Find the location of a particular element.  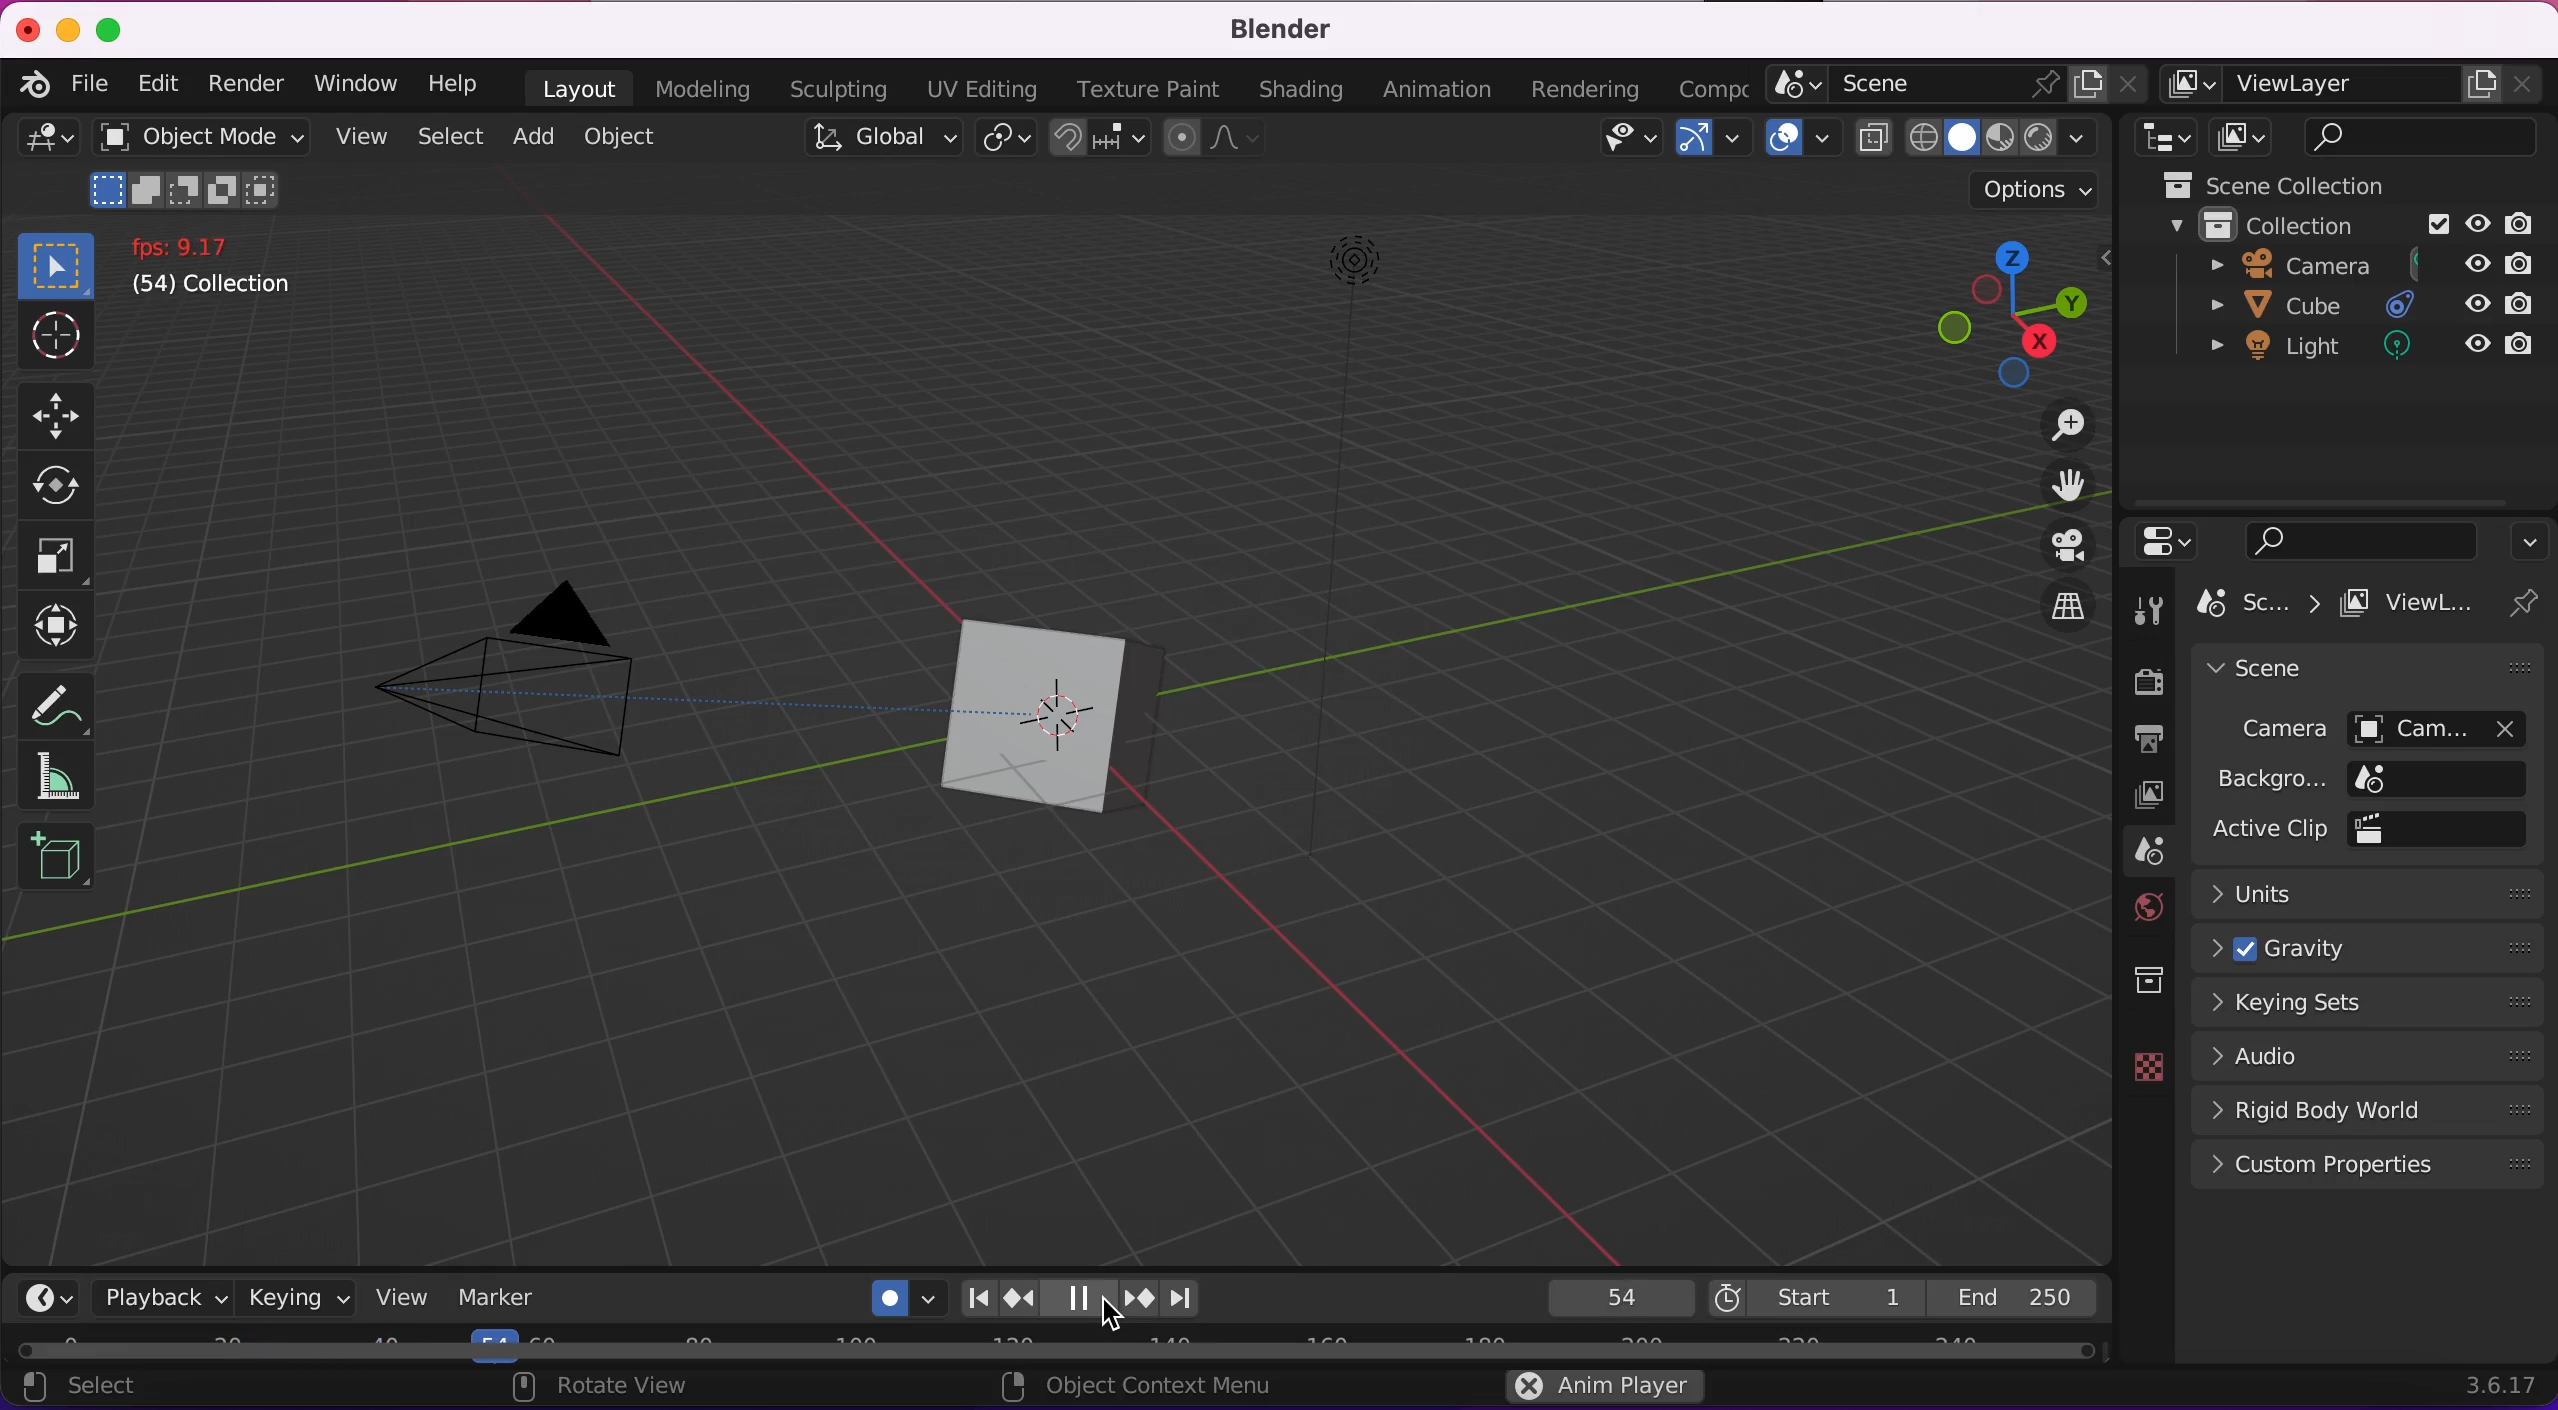

view layer is located at coordinates (2149, 796).